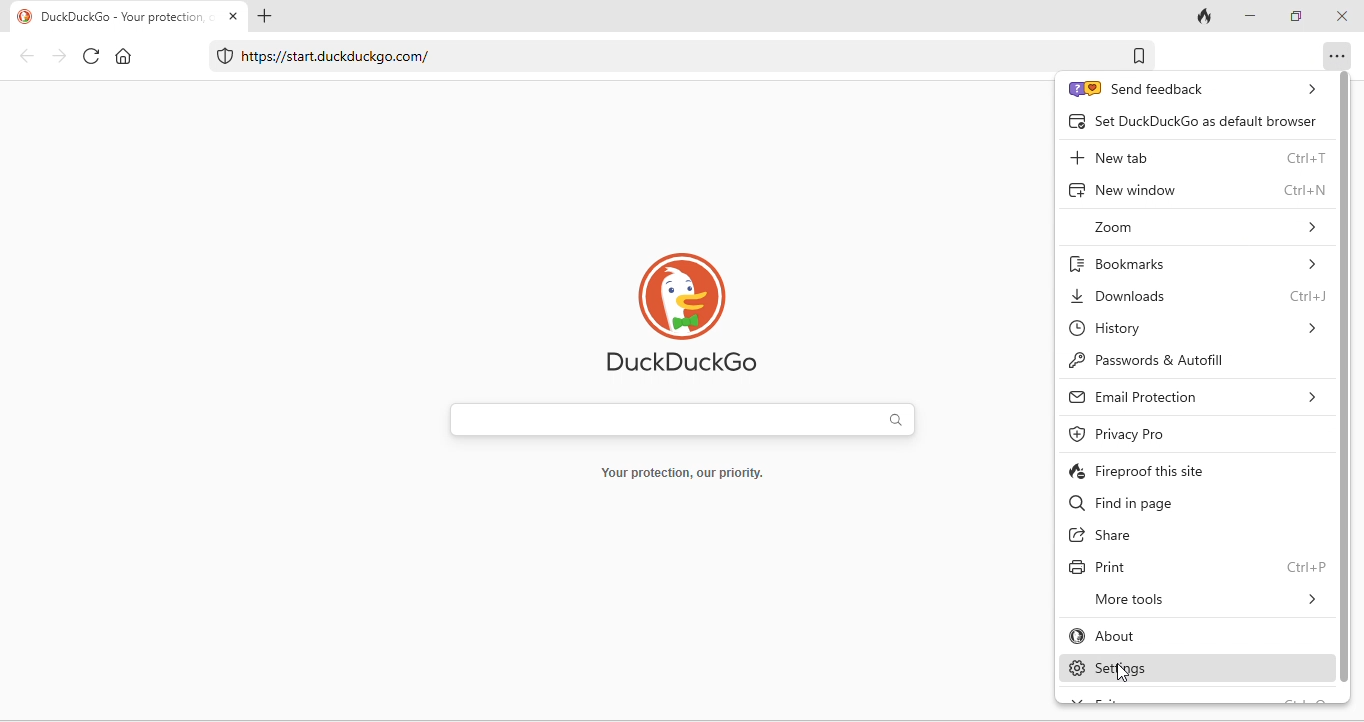 This screenshot has width=1364, height=722. I want to click on more tools, so click(1203, 598).